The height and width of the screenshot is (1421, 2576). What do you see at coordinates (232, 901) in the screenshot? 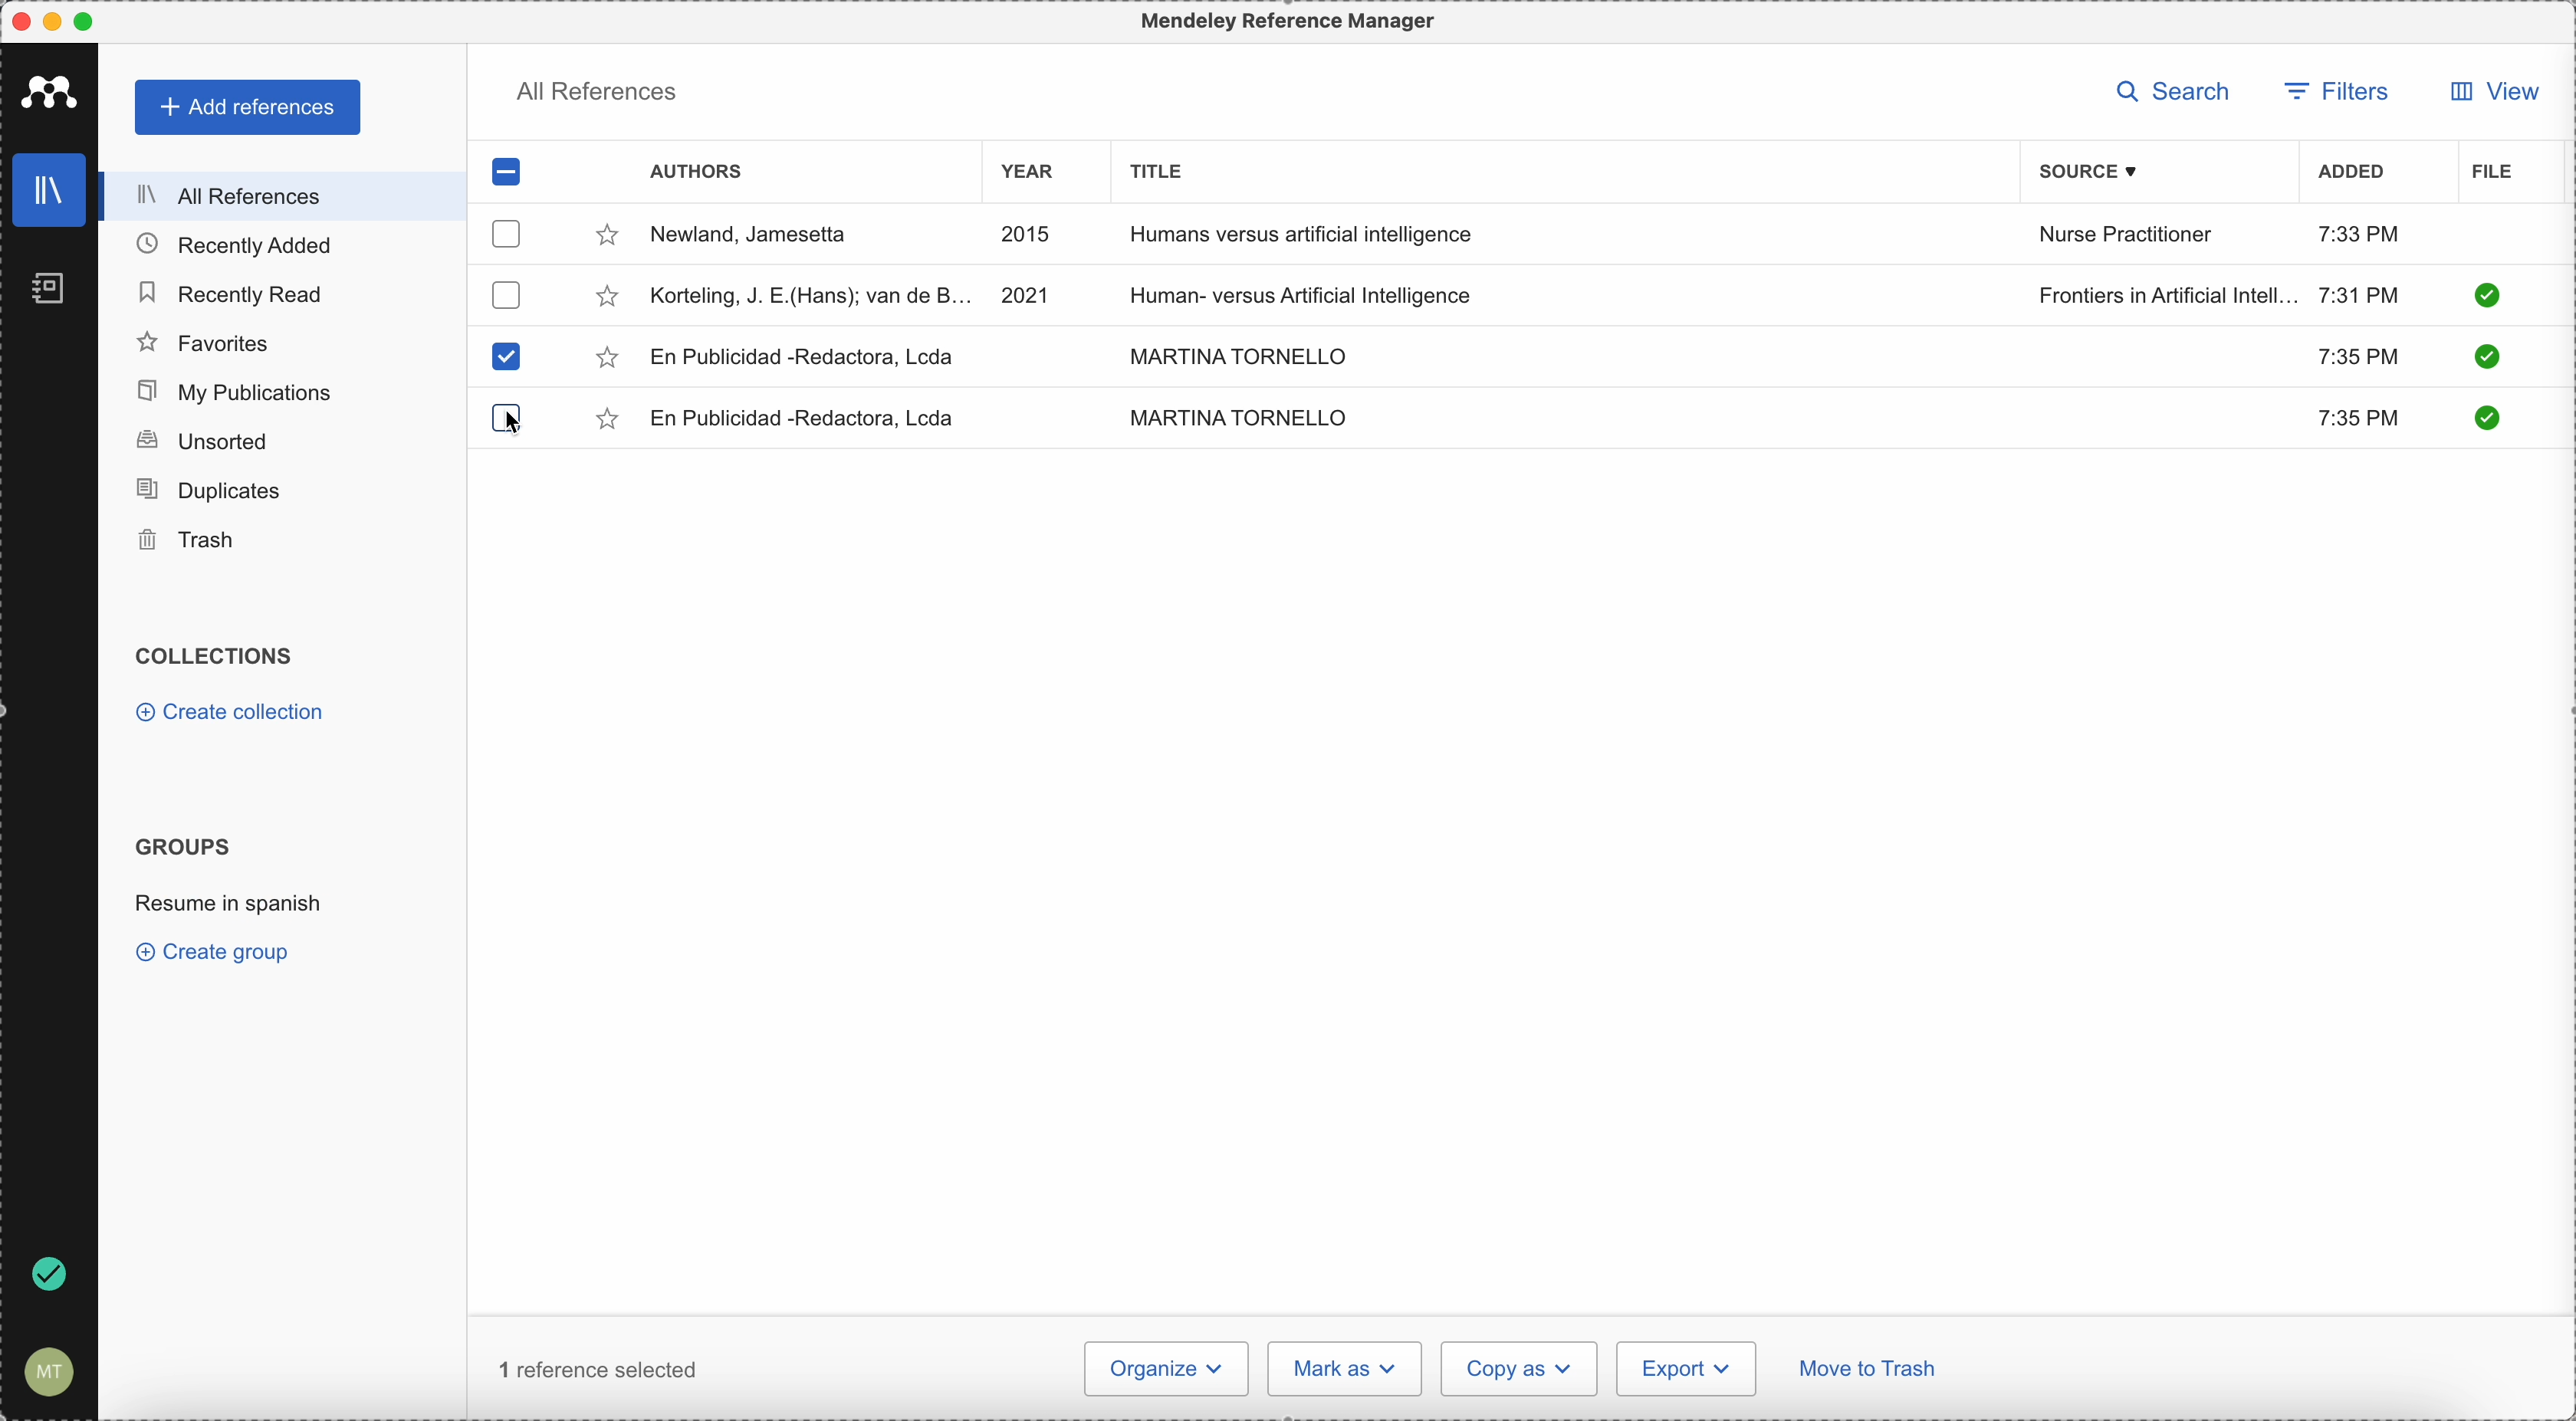
I see `resume in spanish group` at bounding box center [232, 901].